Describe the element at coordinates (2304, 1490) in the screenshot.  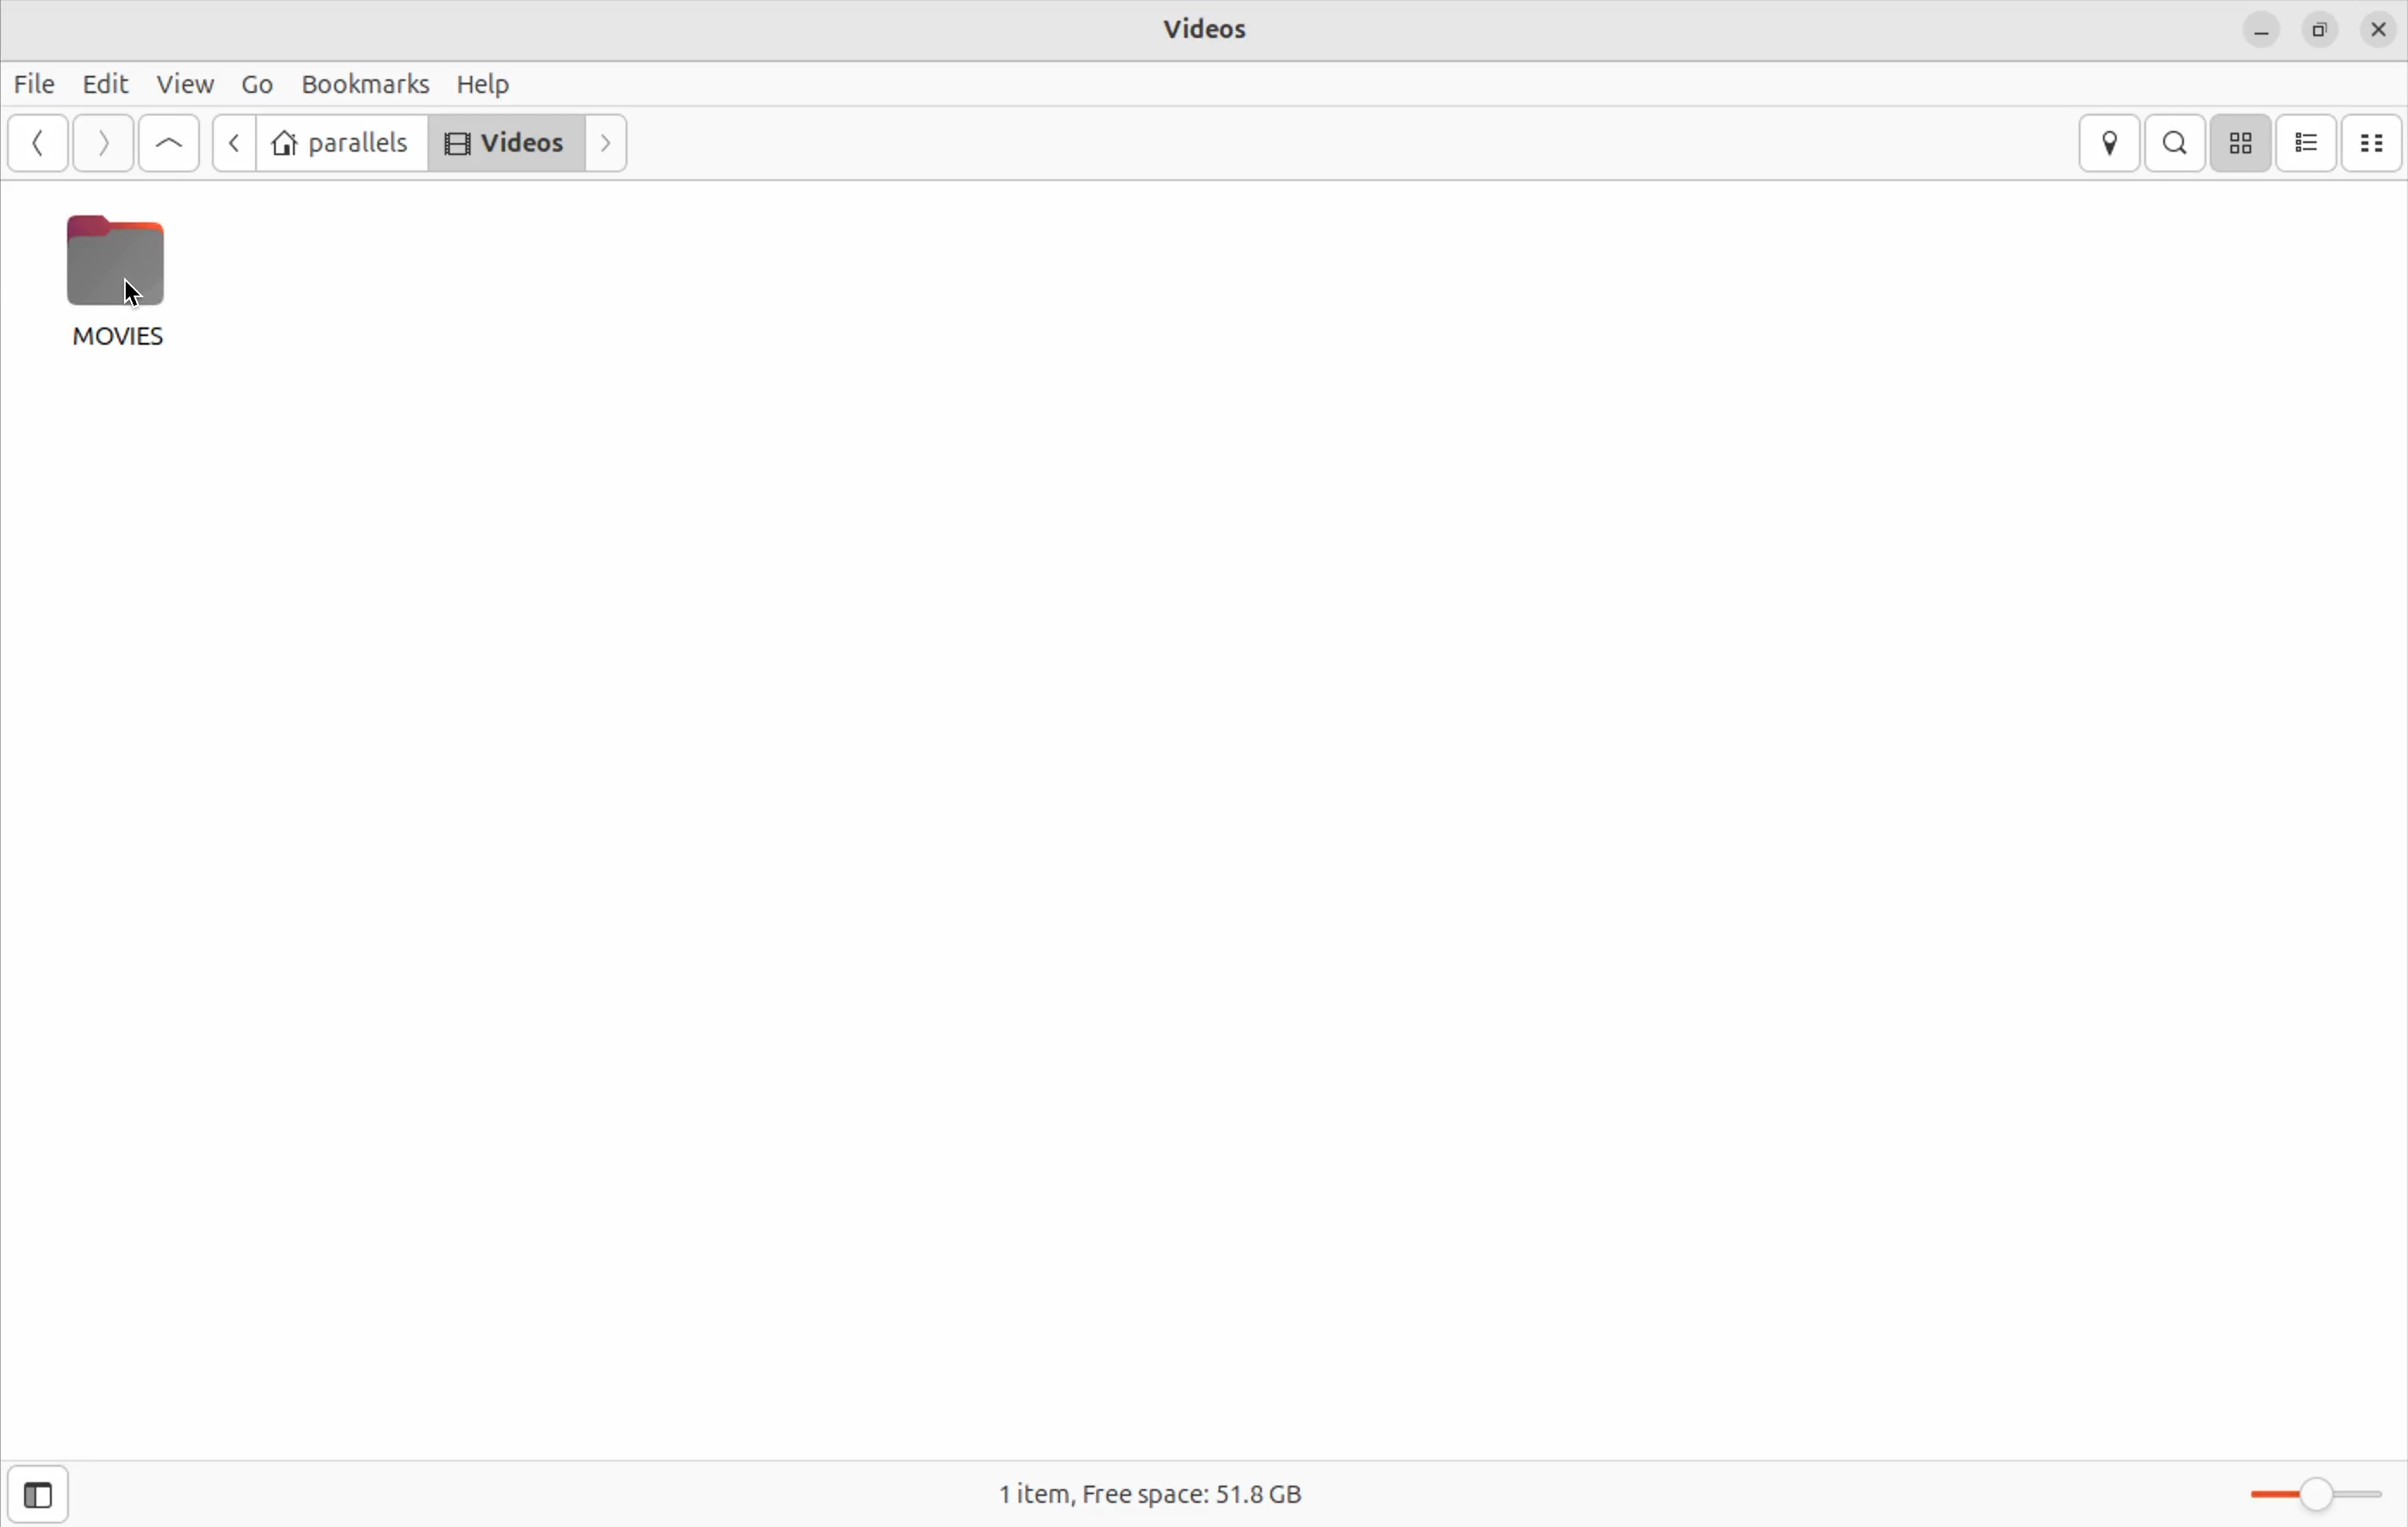
I see `toggle zoom bar` at that location.